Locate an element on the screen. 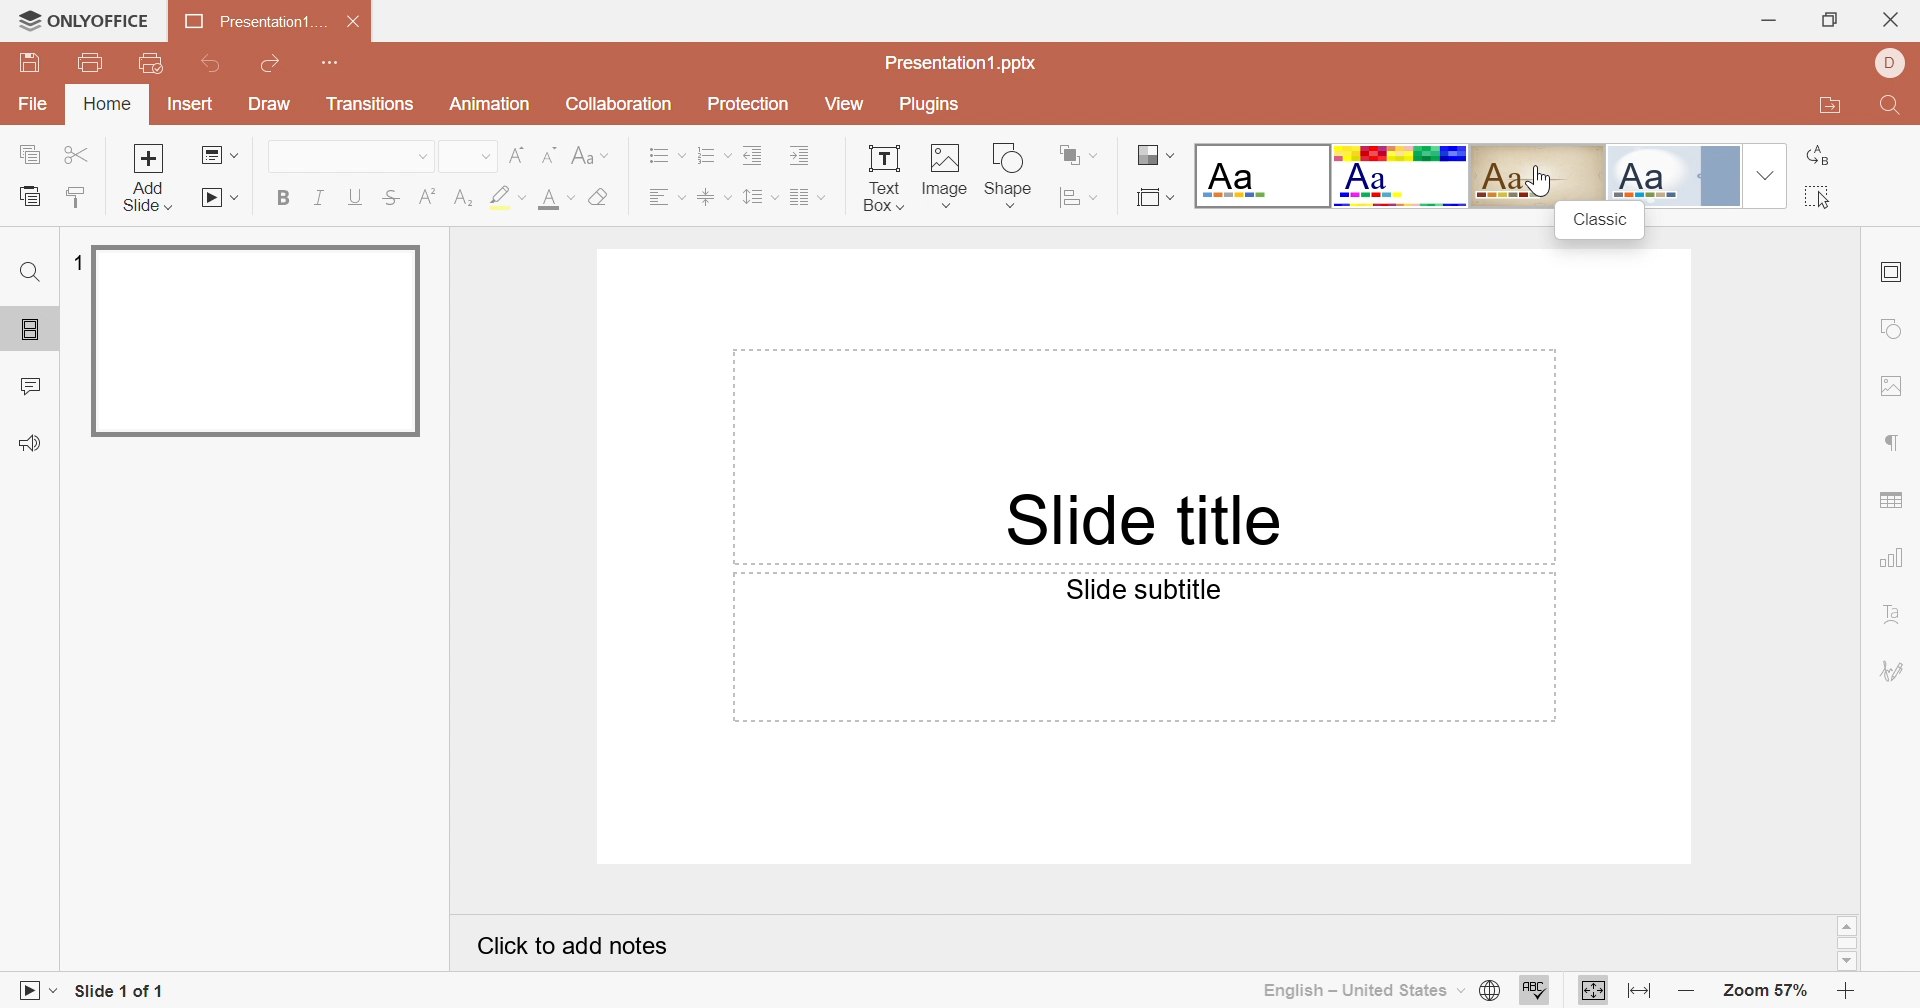 The width and height of the screenshot is (1920, 1008). Slide subtitle is located at coordinates (1141, 590).